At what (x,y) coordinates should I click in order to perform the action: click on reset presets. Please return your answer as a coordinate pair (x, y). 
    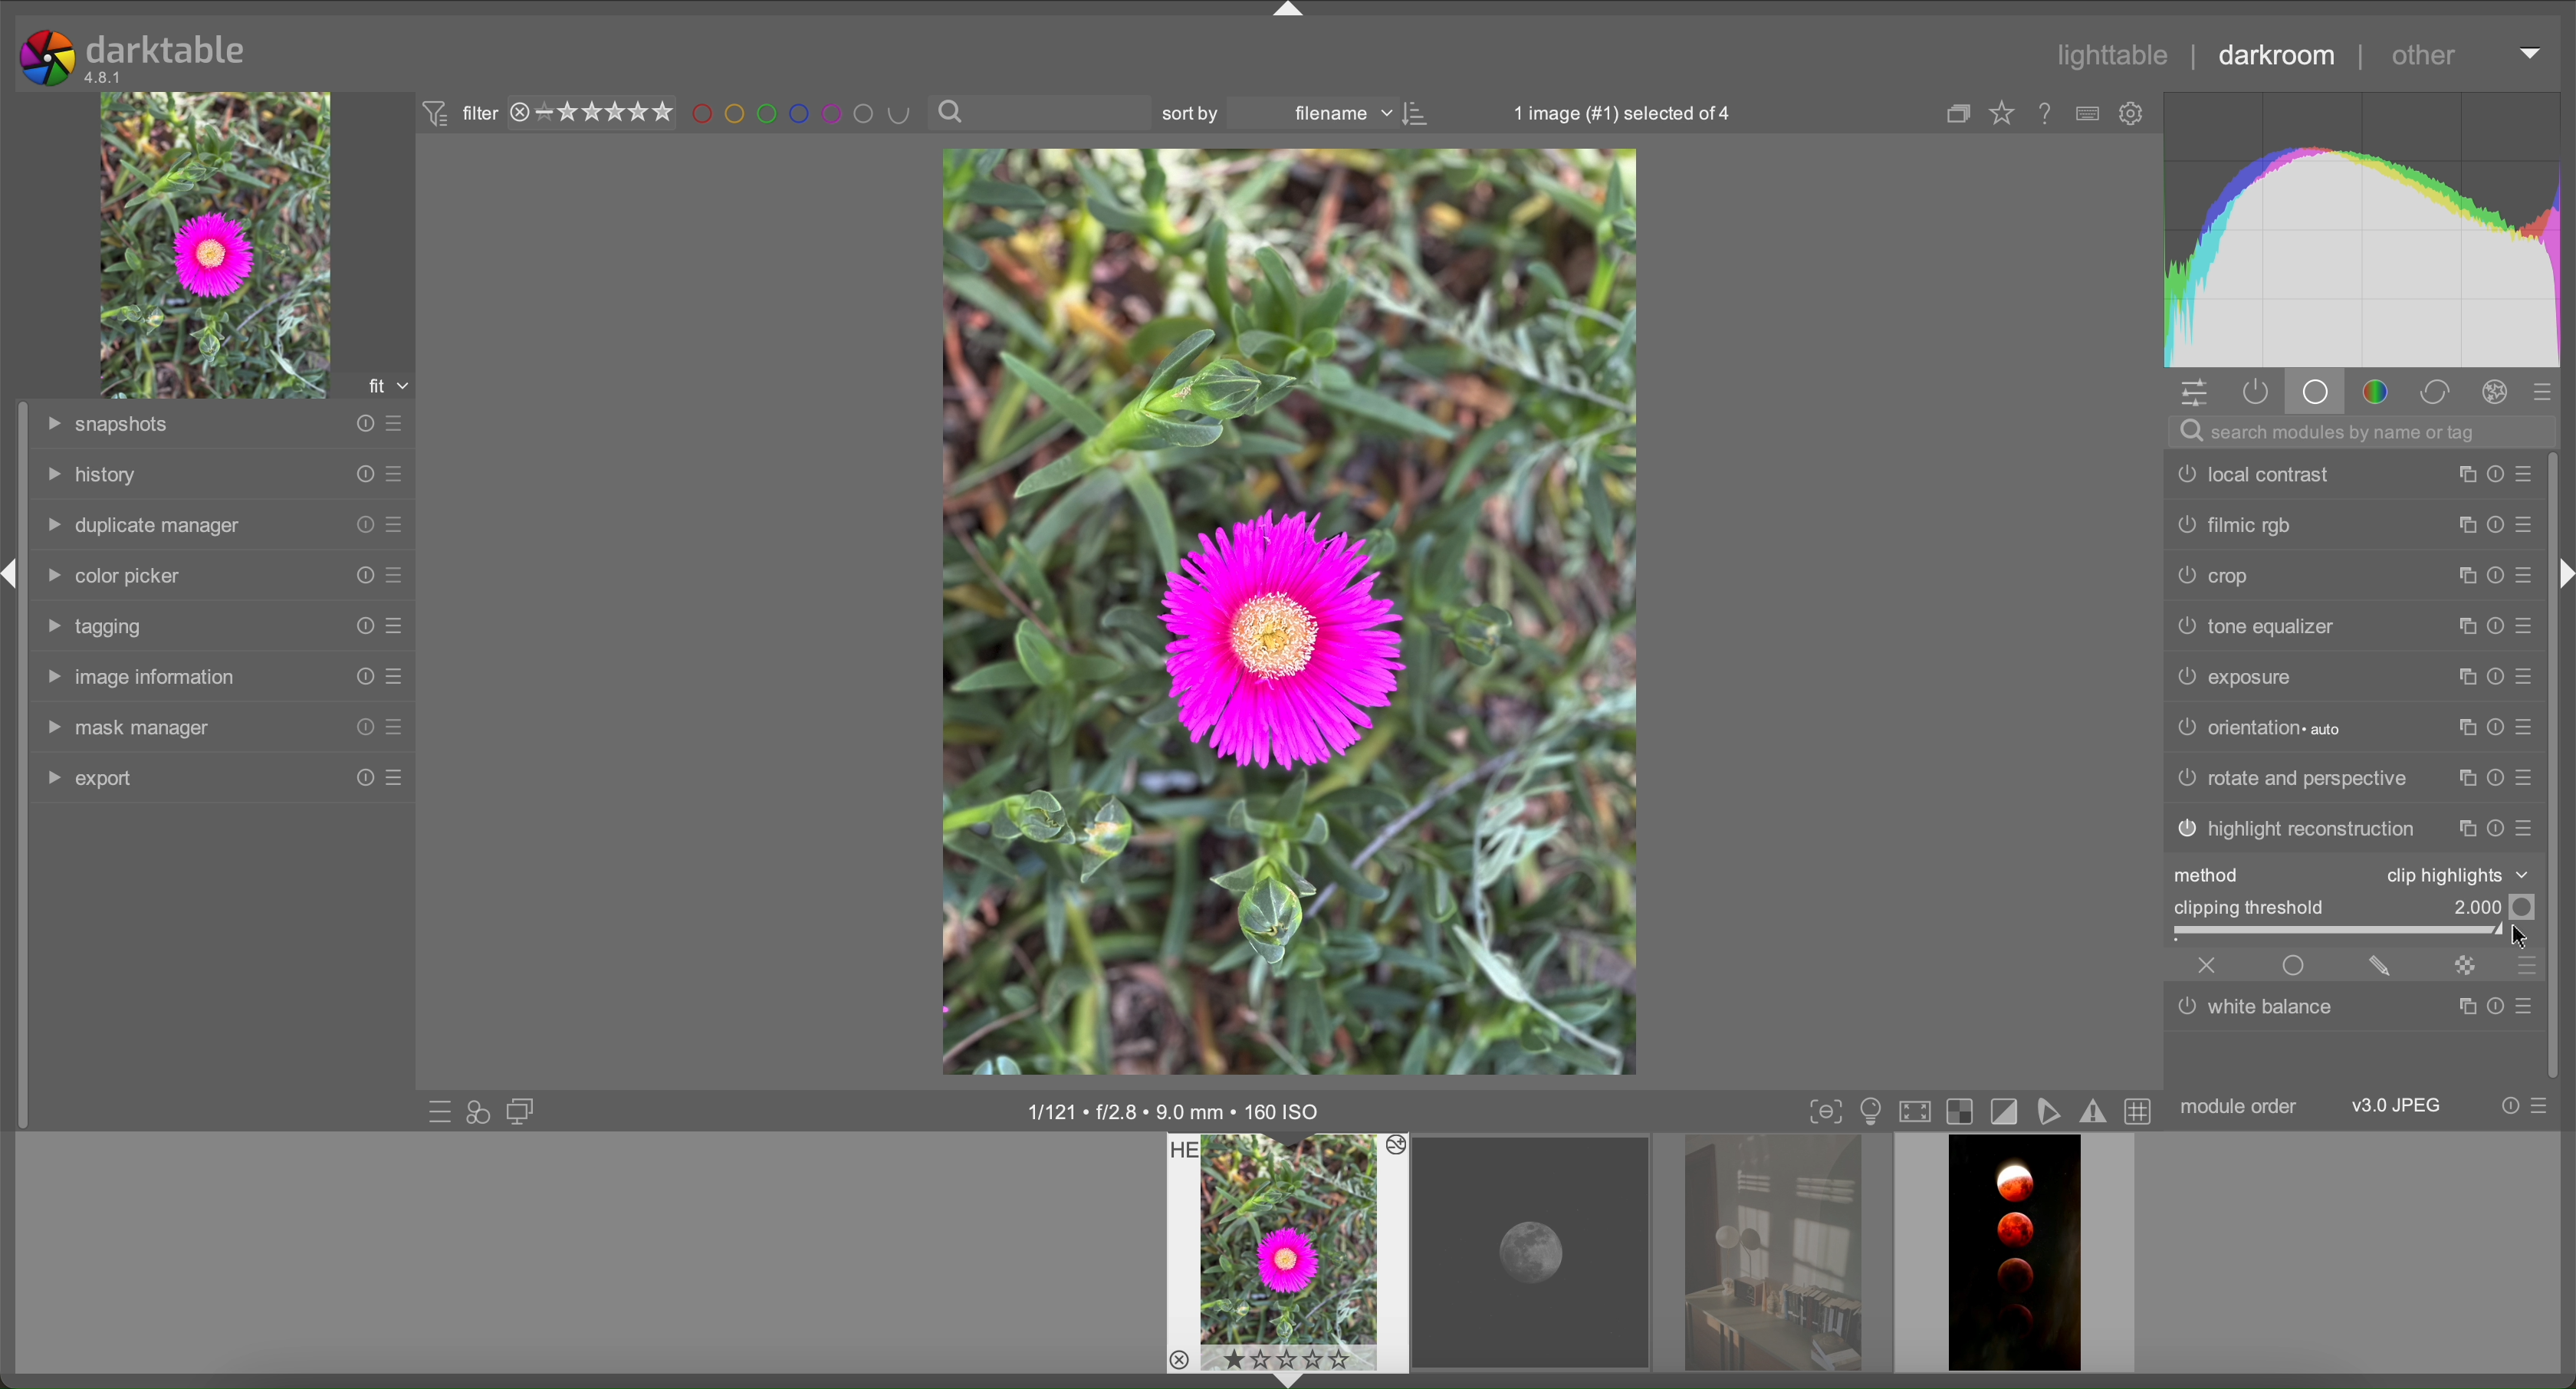
    Looking at the image, I should click on (360, 522).